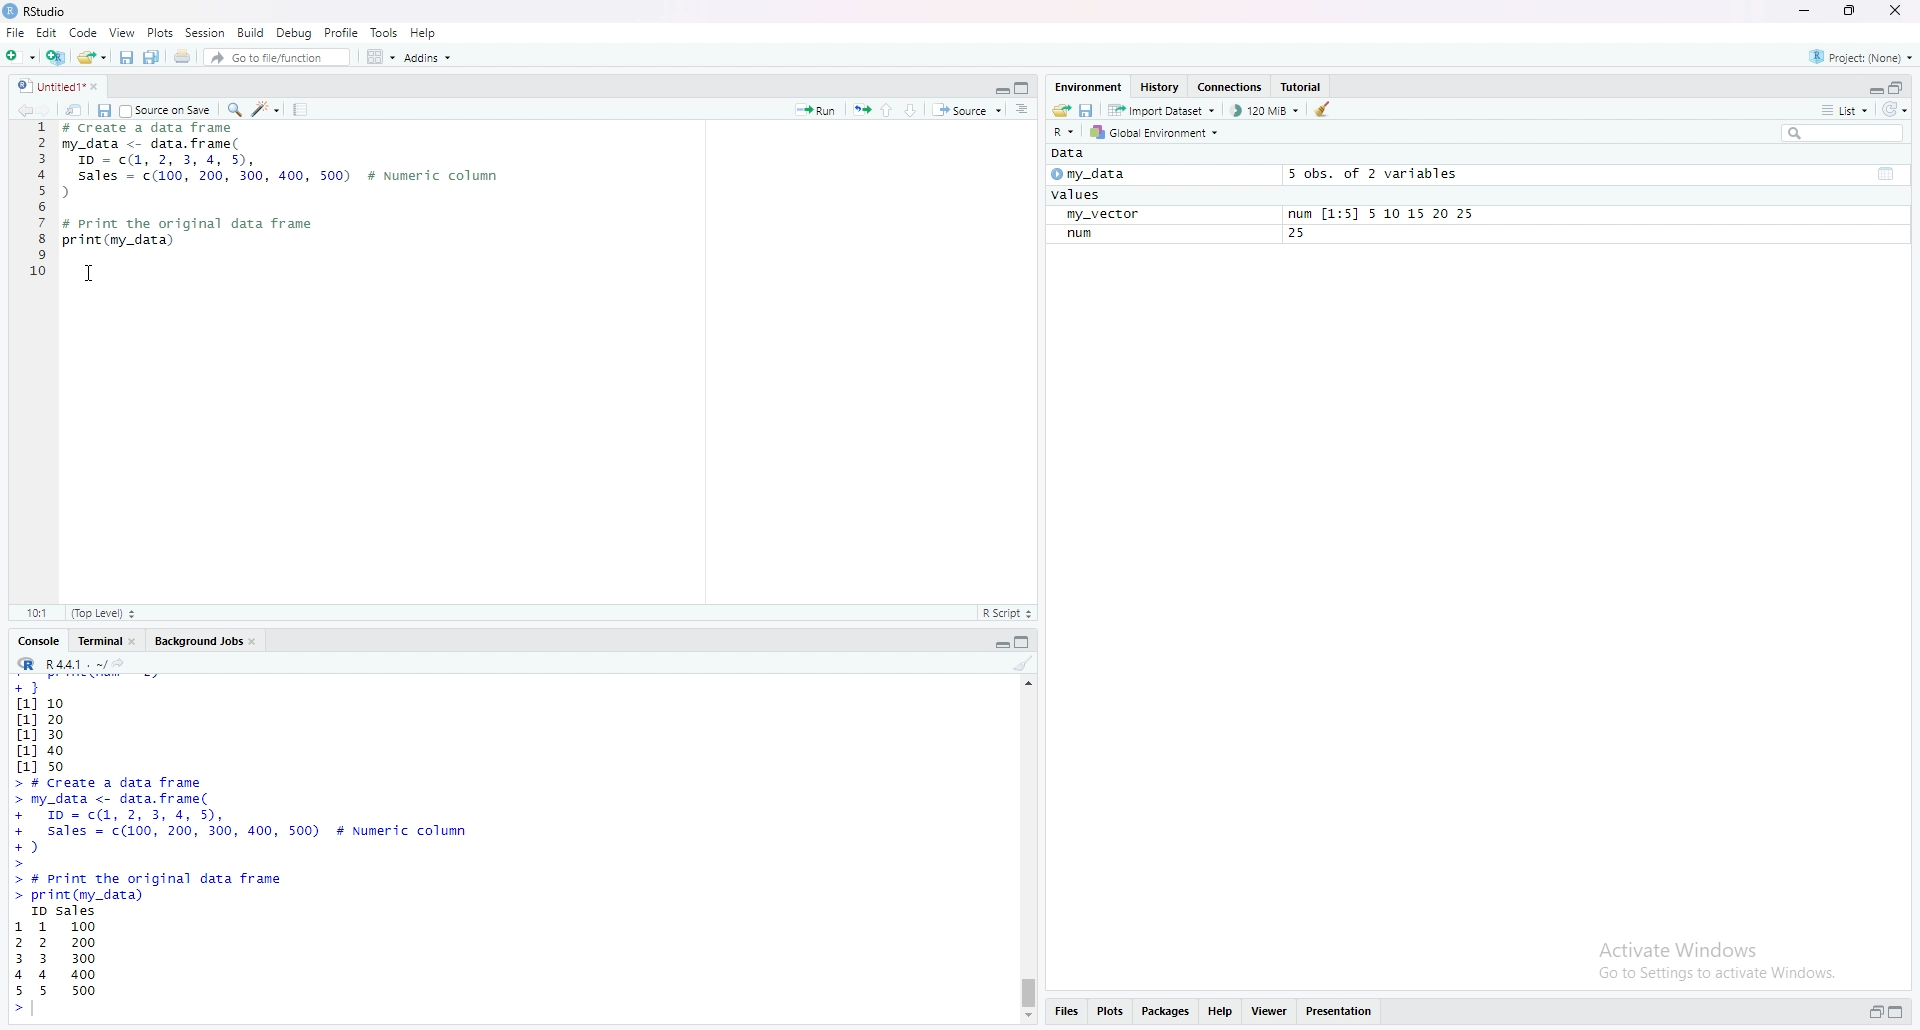  What do you see at coordinates (1270, 1013) in the screenshot?
I see `viewer` at bounding box center [1270, 1013].